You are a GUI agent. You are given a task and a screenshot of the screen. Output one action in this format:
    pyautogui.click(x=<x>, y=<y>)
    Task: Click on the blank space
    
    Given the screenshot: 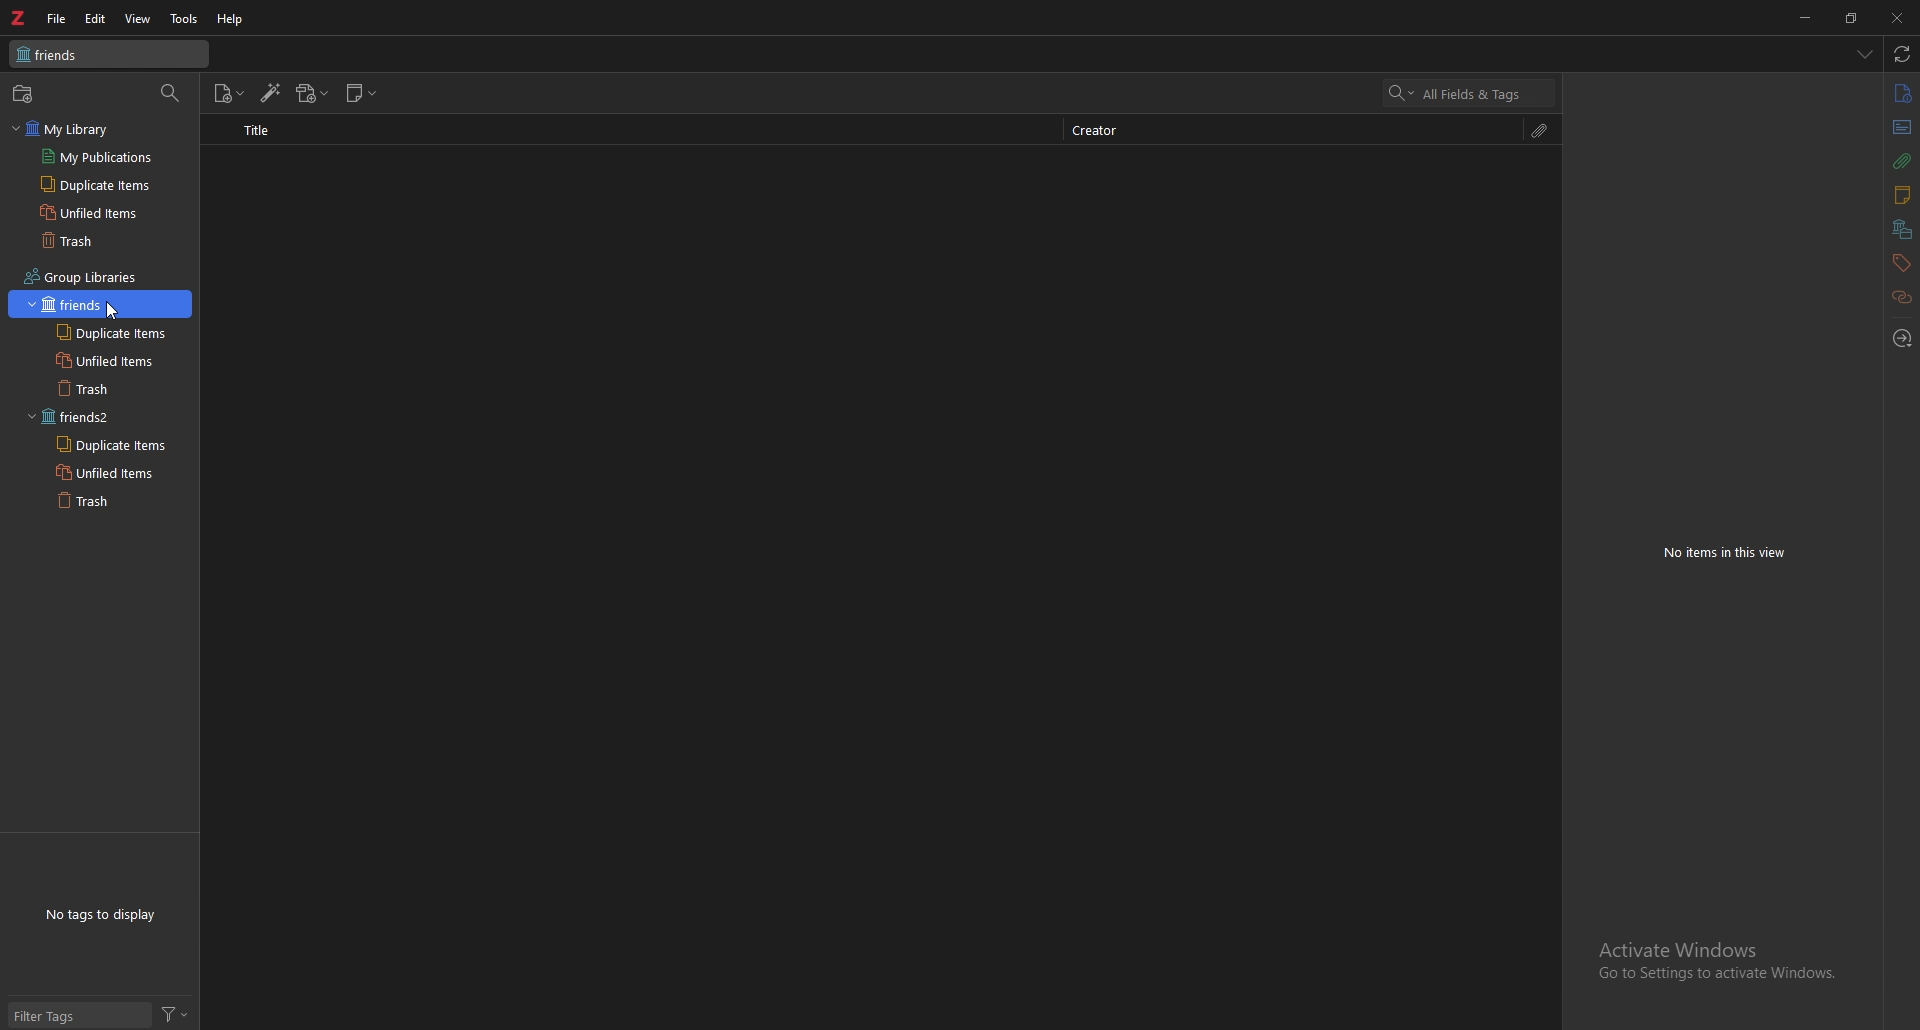 What is the action you would take?
    pyautogui.click(x=884, y=587)
    